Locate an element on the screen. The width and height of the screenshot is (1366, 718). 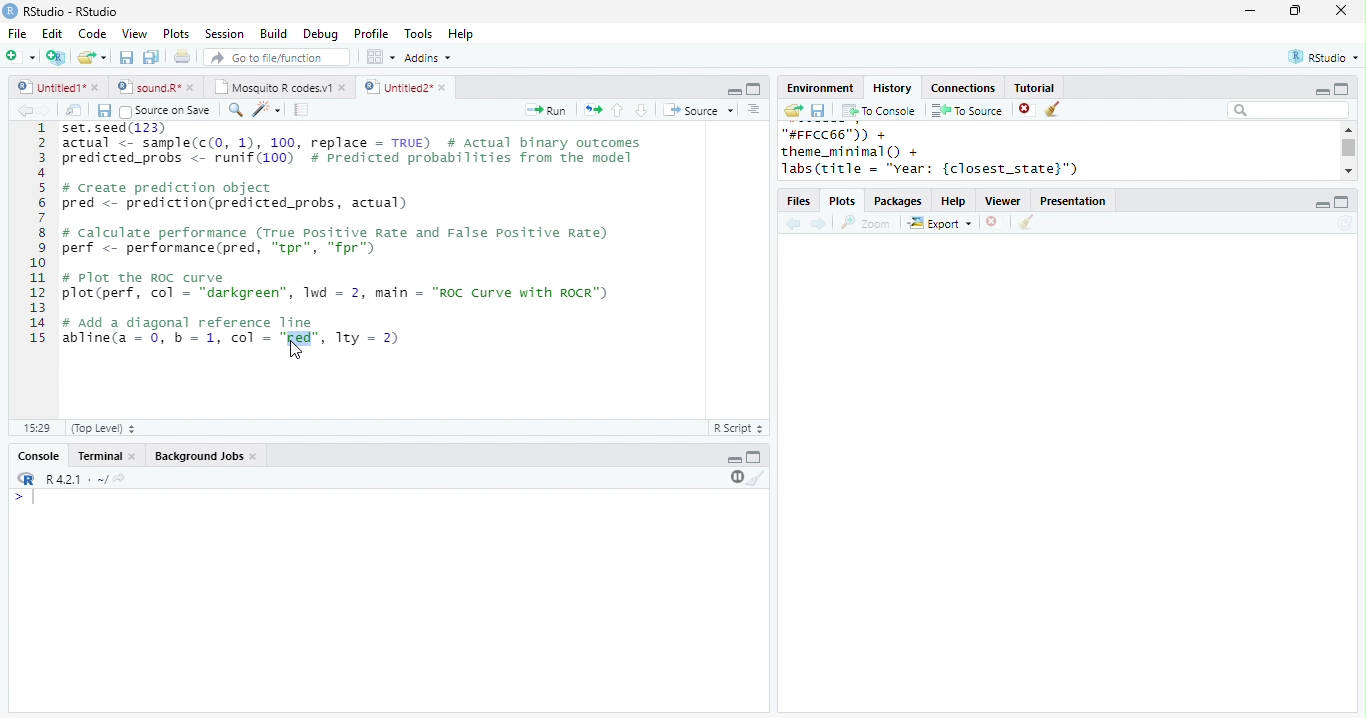
pause is located at coordinates (735, 477).